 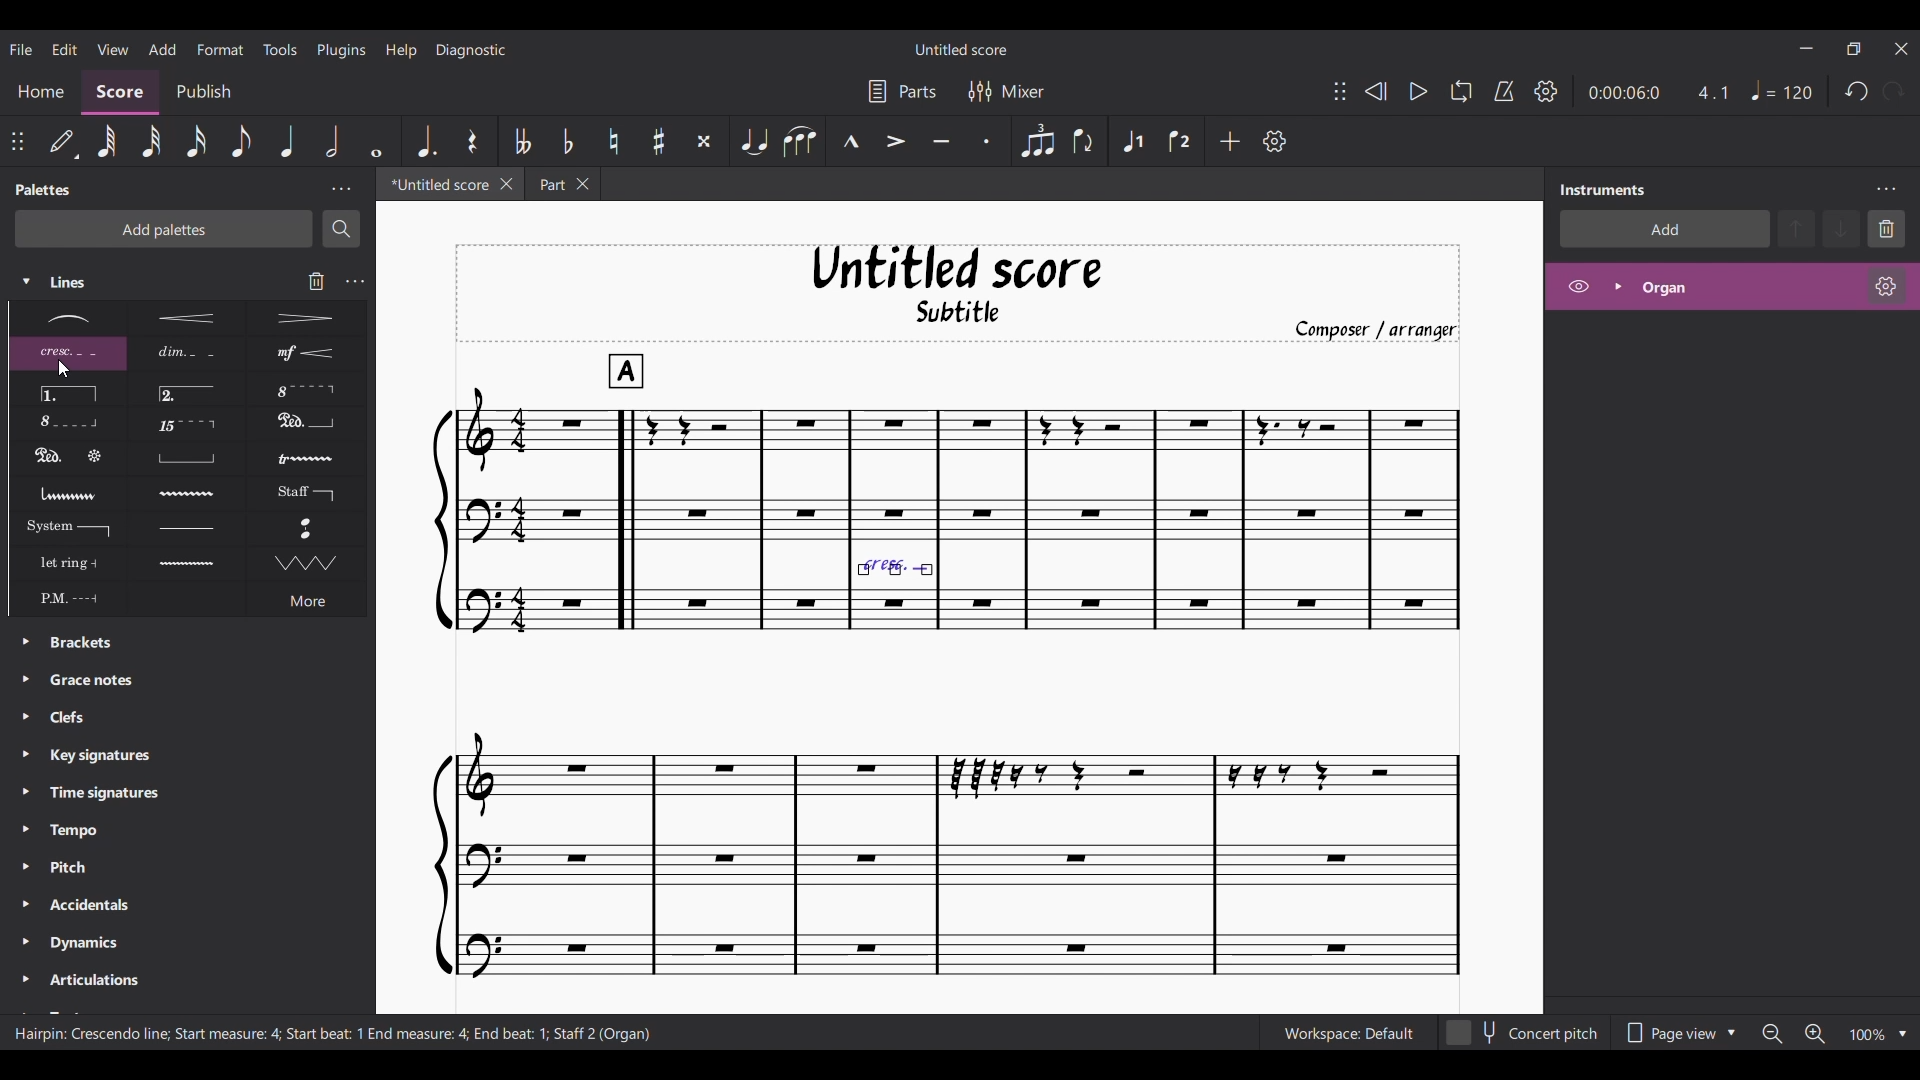 I want to click on Parts settings, so click(x=902, y=90).